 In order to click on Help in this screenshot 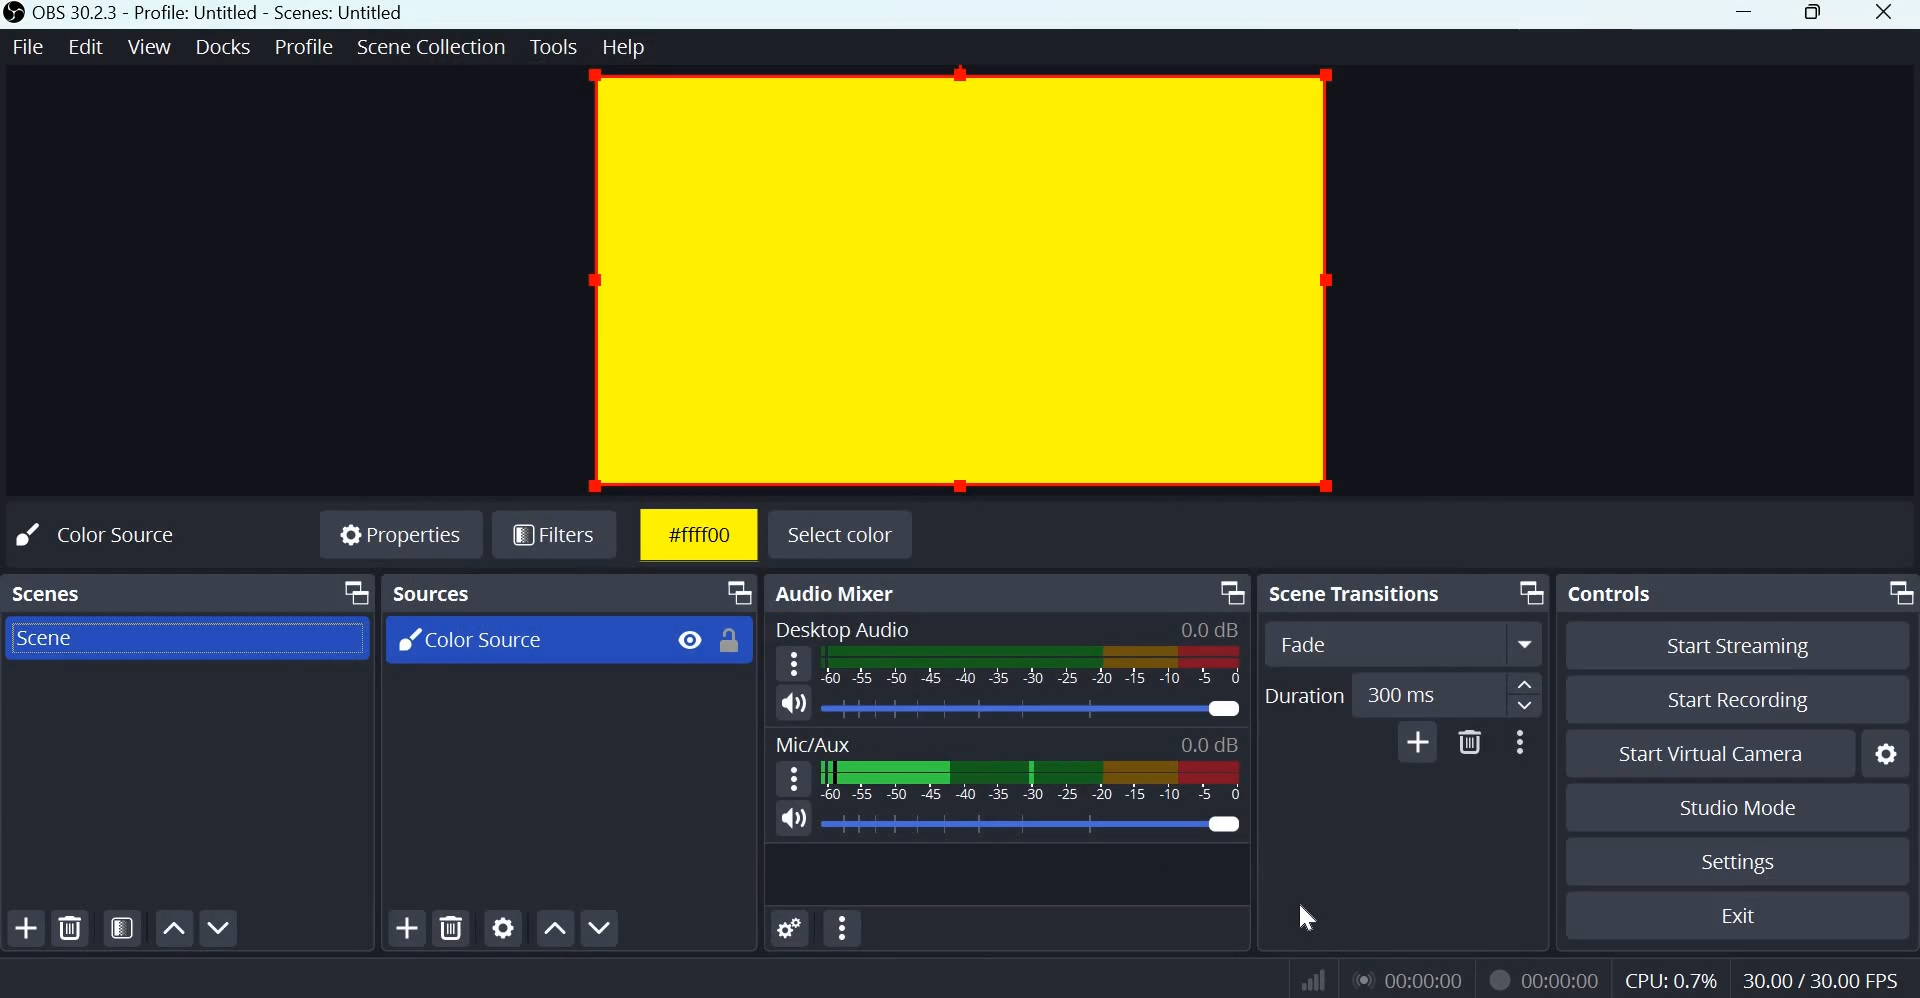, I will do `click(628, 48)`.